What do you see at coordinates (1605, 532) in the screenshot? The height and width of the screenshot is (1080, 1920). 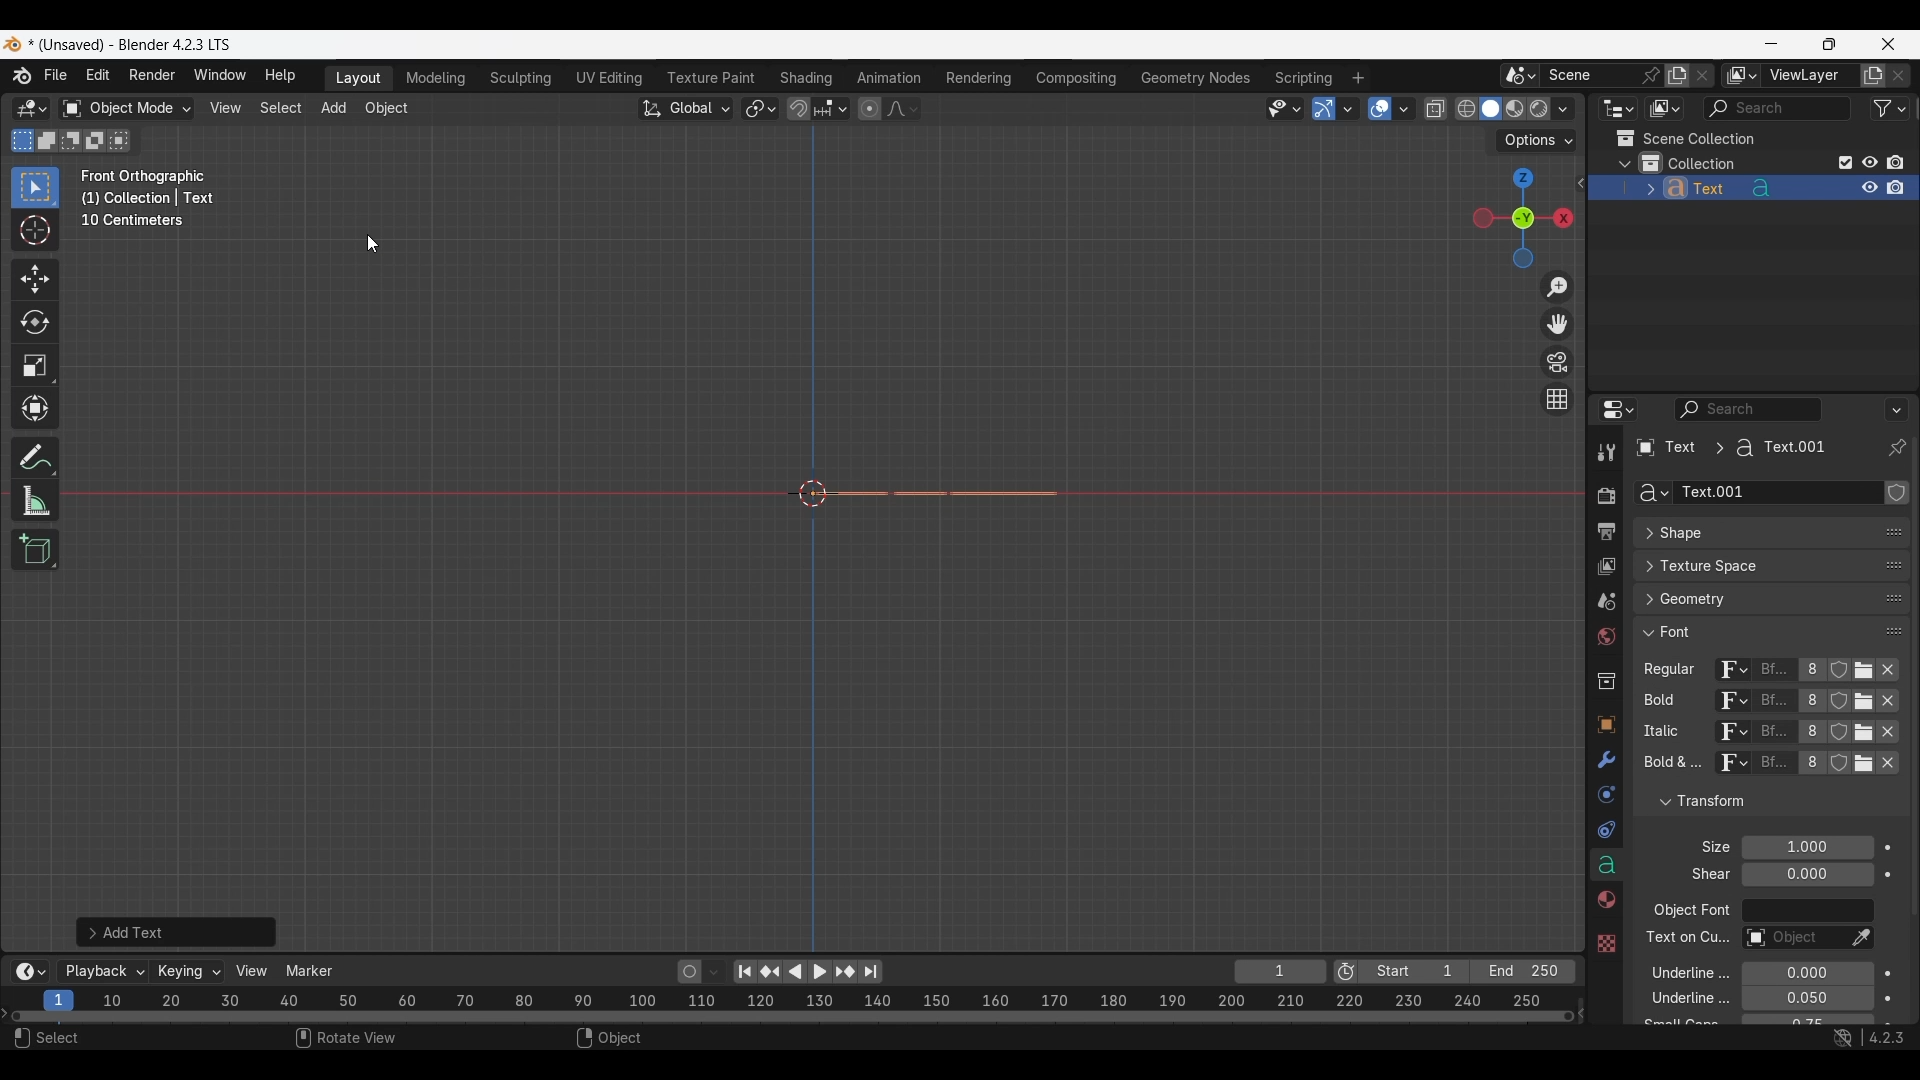 I see `Output` at bounding box center [1605, 532].